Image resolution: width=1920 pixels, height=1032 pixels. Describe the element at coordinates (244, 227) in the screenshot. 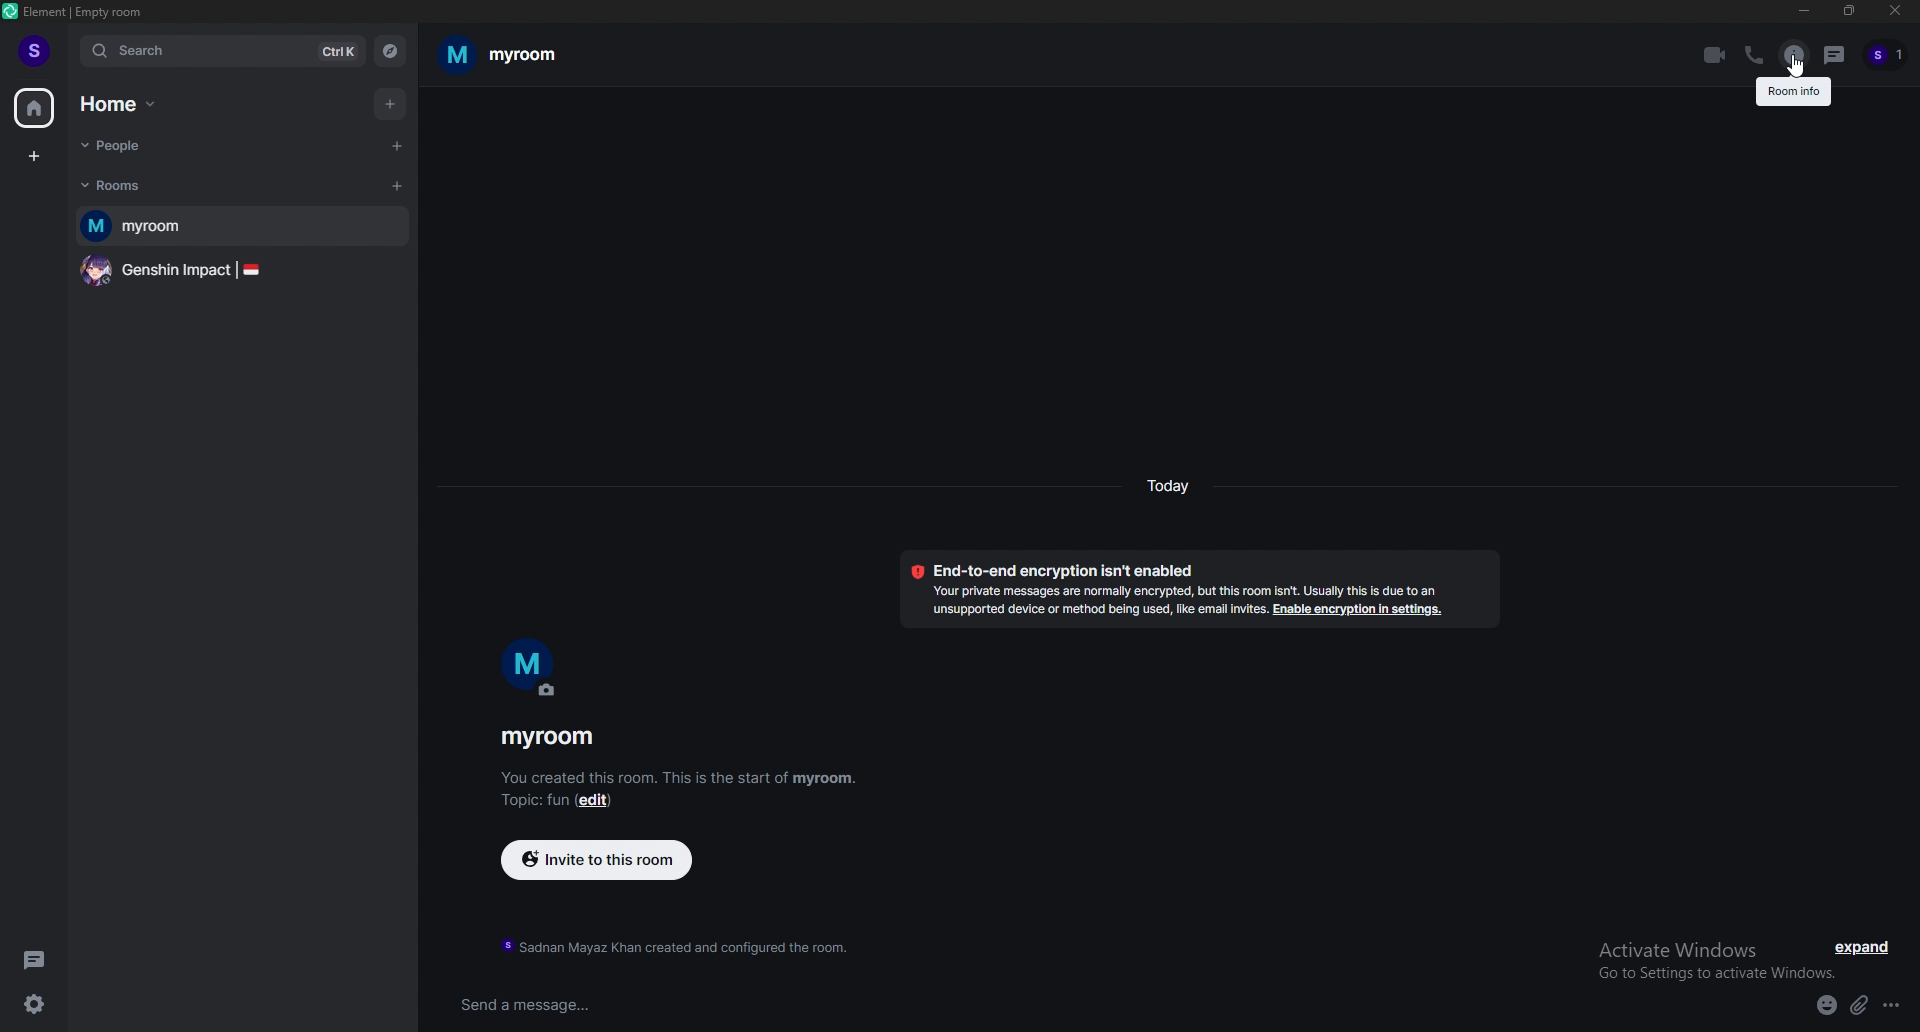

I see `myroom` at that location.